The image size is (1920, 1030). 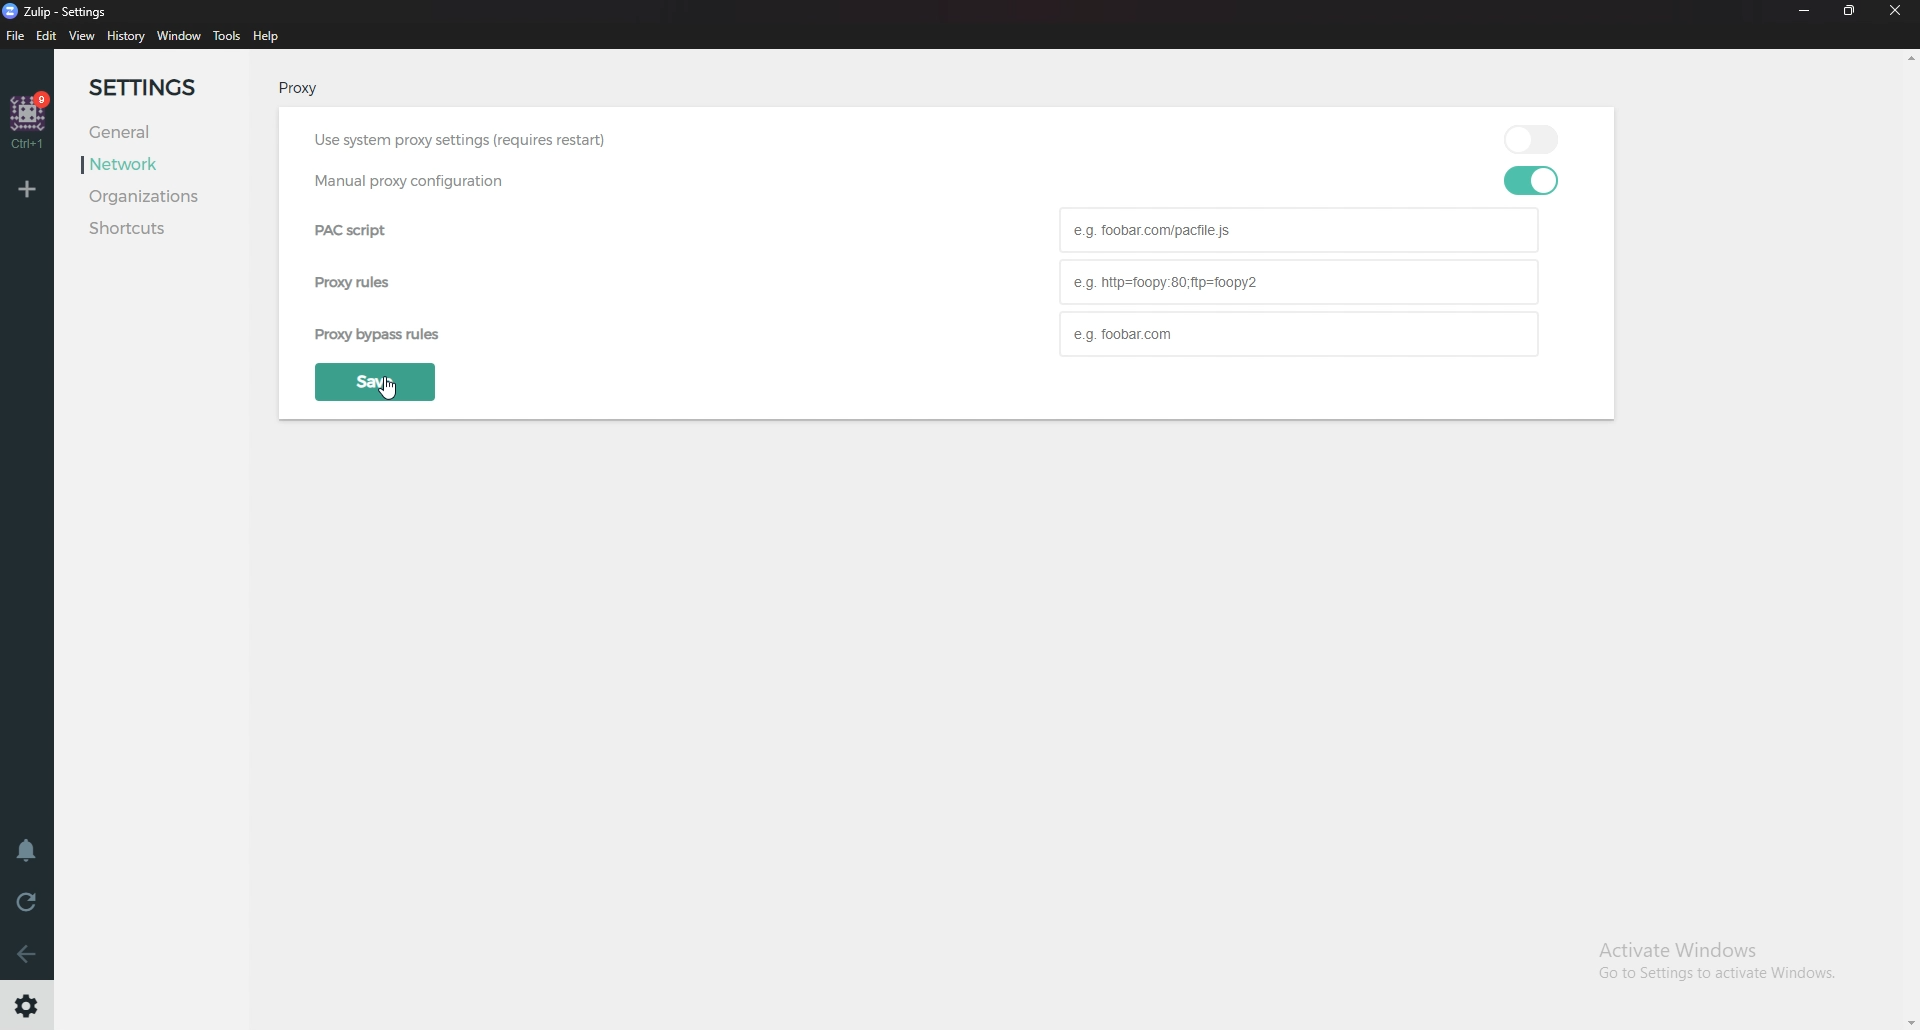 What do you see at coordinates (266, 37) in the screenshot?
I see `help` at bounding box center [266, 37].